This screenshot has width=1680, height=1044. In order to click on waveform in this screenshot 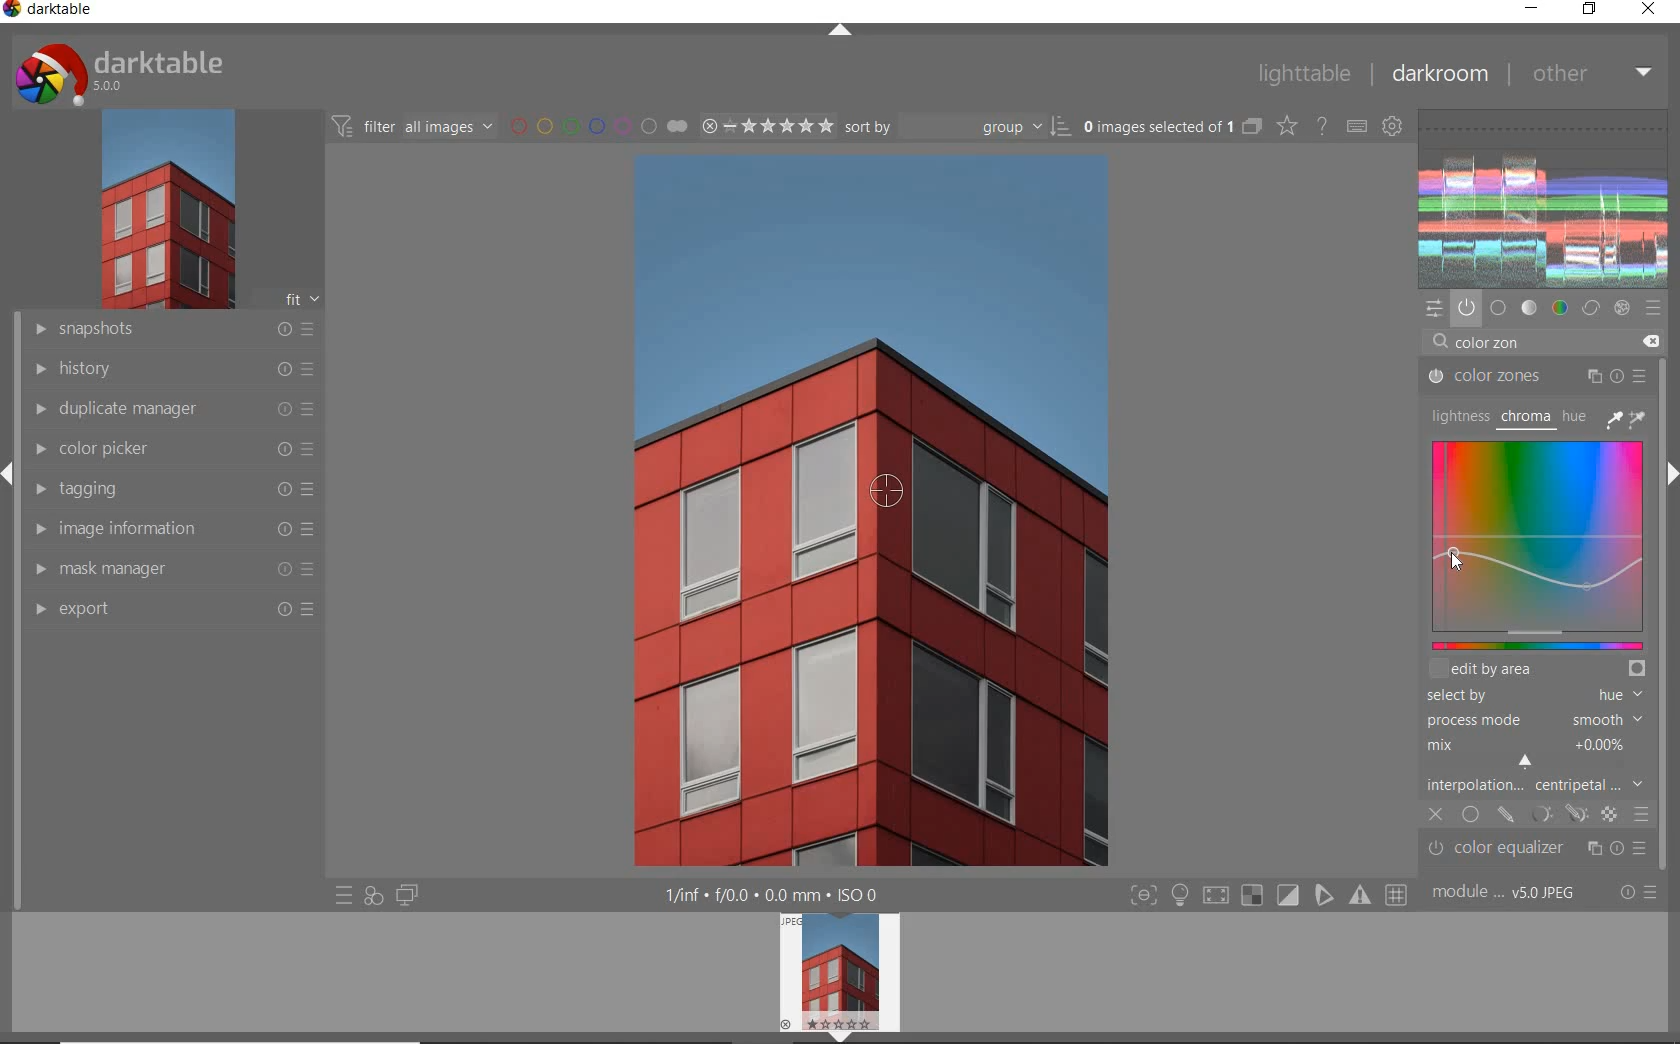, I will do `click(1545, 196)`.